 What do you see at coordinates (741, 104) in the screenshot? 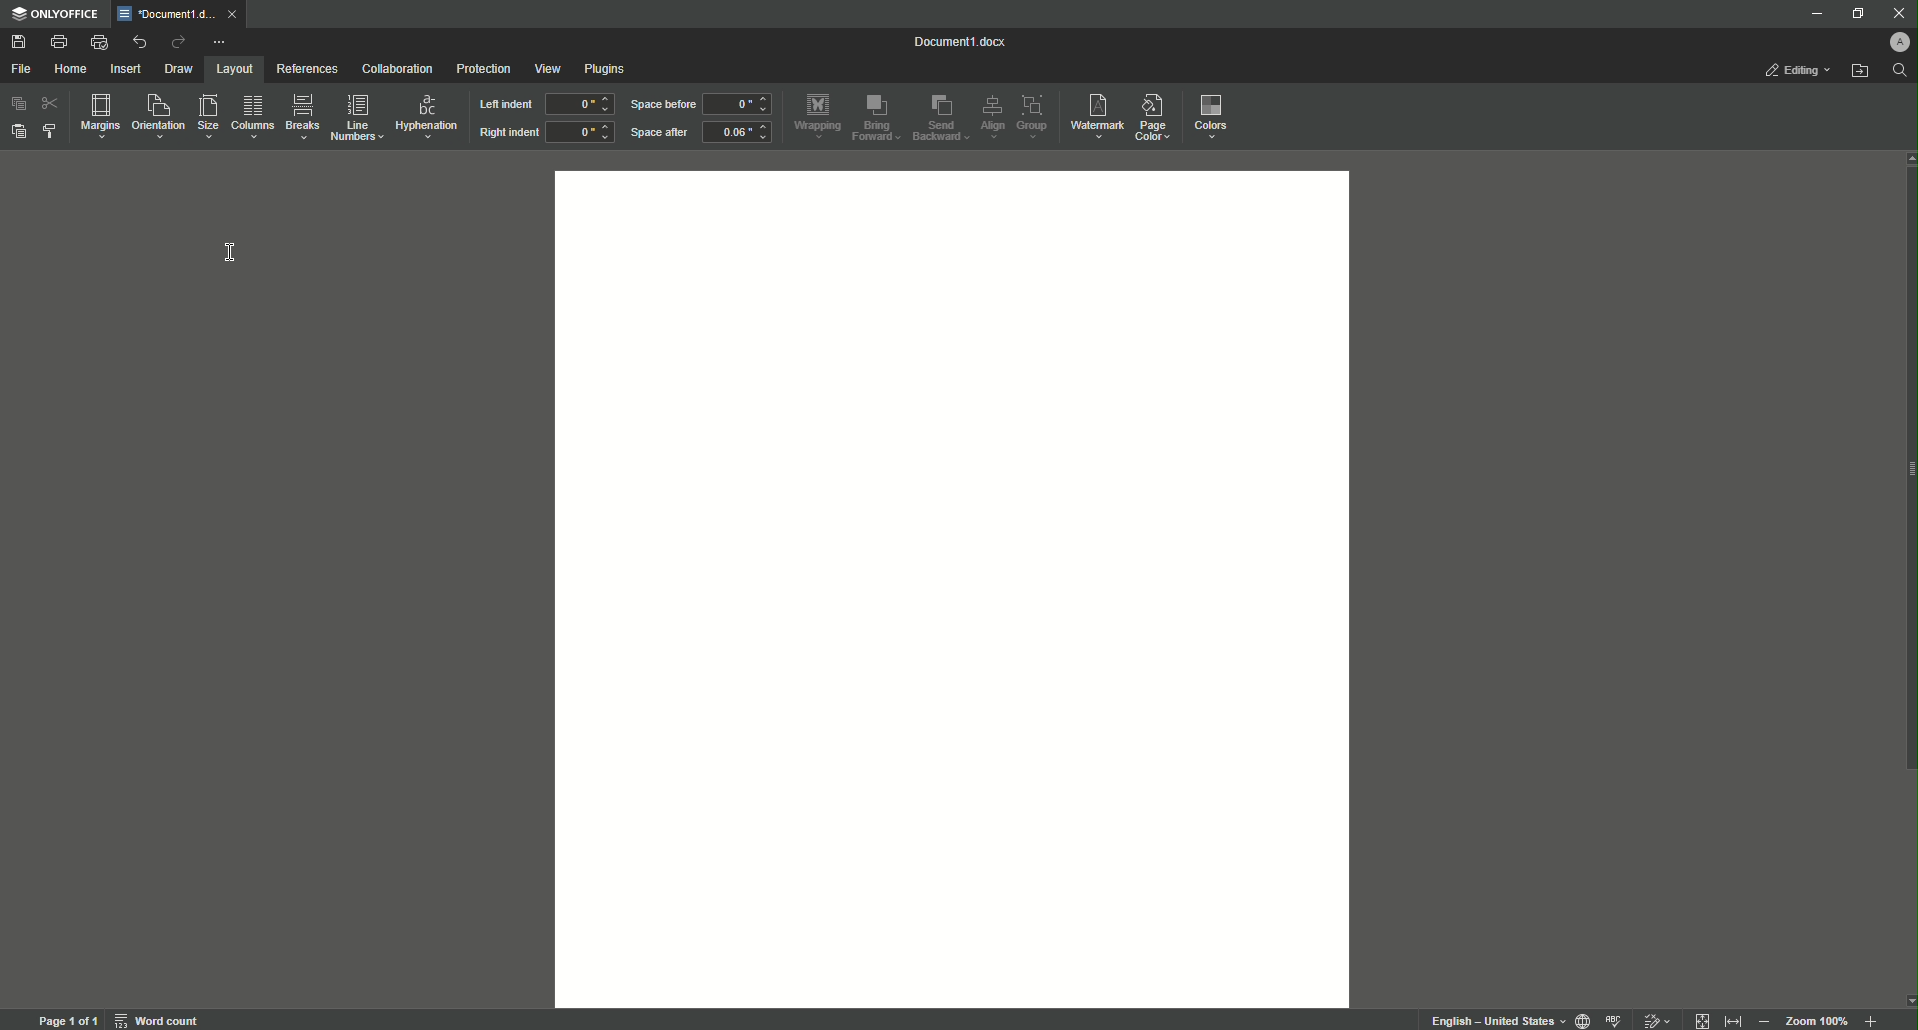
I see `0` at bounding box center [741, 104].